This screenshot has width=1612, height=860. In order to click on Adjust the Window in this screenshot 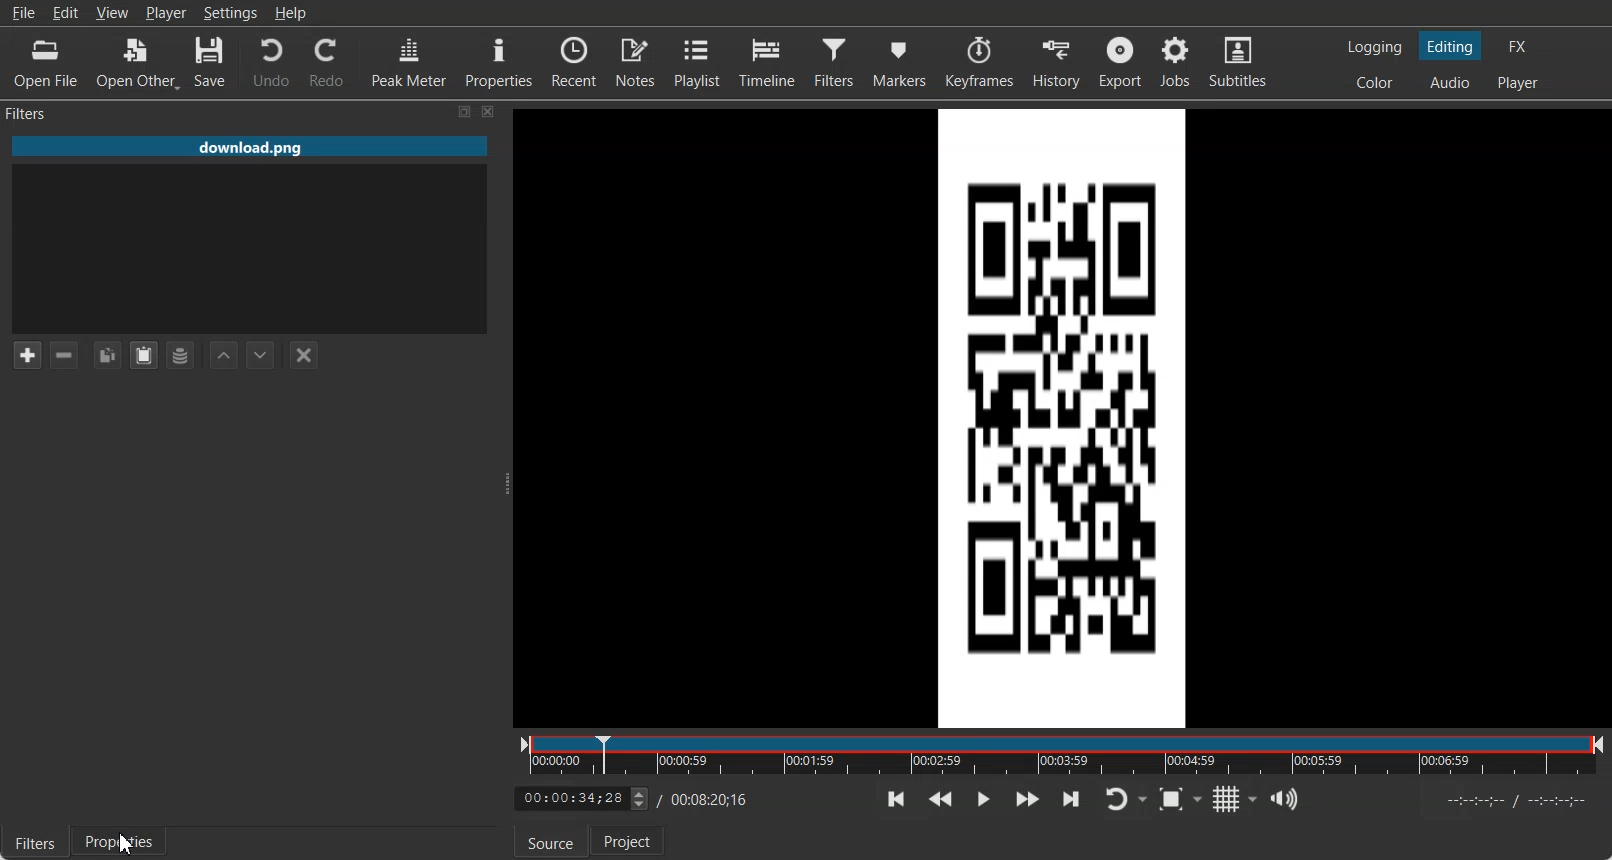, I will do `click(506, 482)`.